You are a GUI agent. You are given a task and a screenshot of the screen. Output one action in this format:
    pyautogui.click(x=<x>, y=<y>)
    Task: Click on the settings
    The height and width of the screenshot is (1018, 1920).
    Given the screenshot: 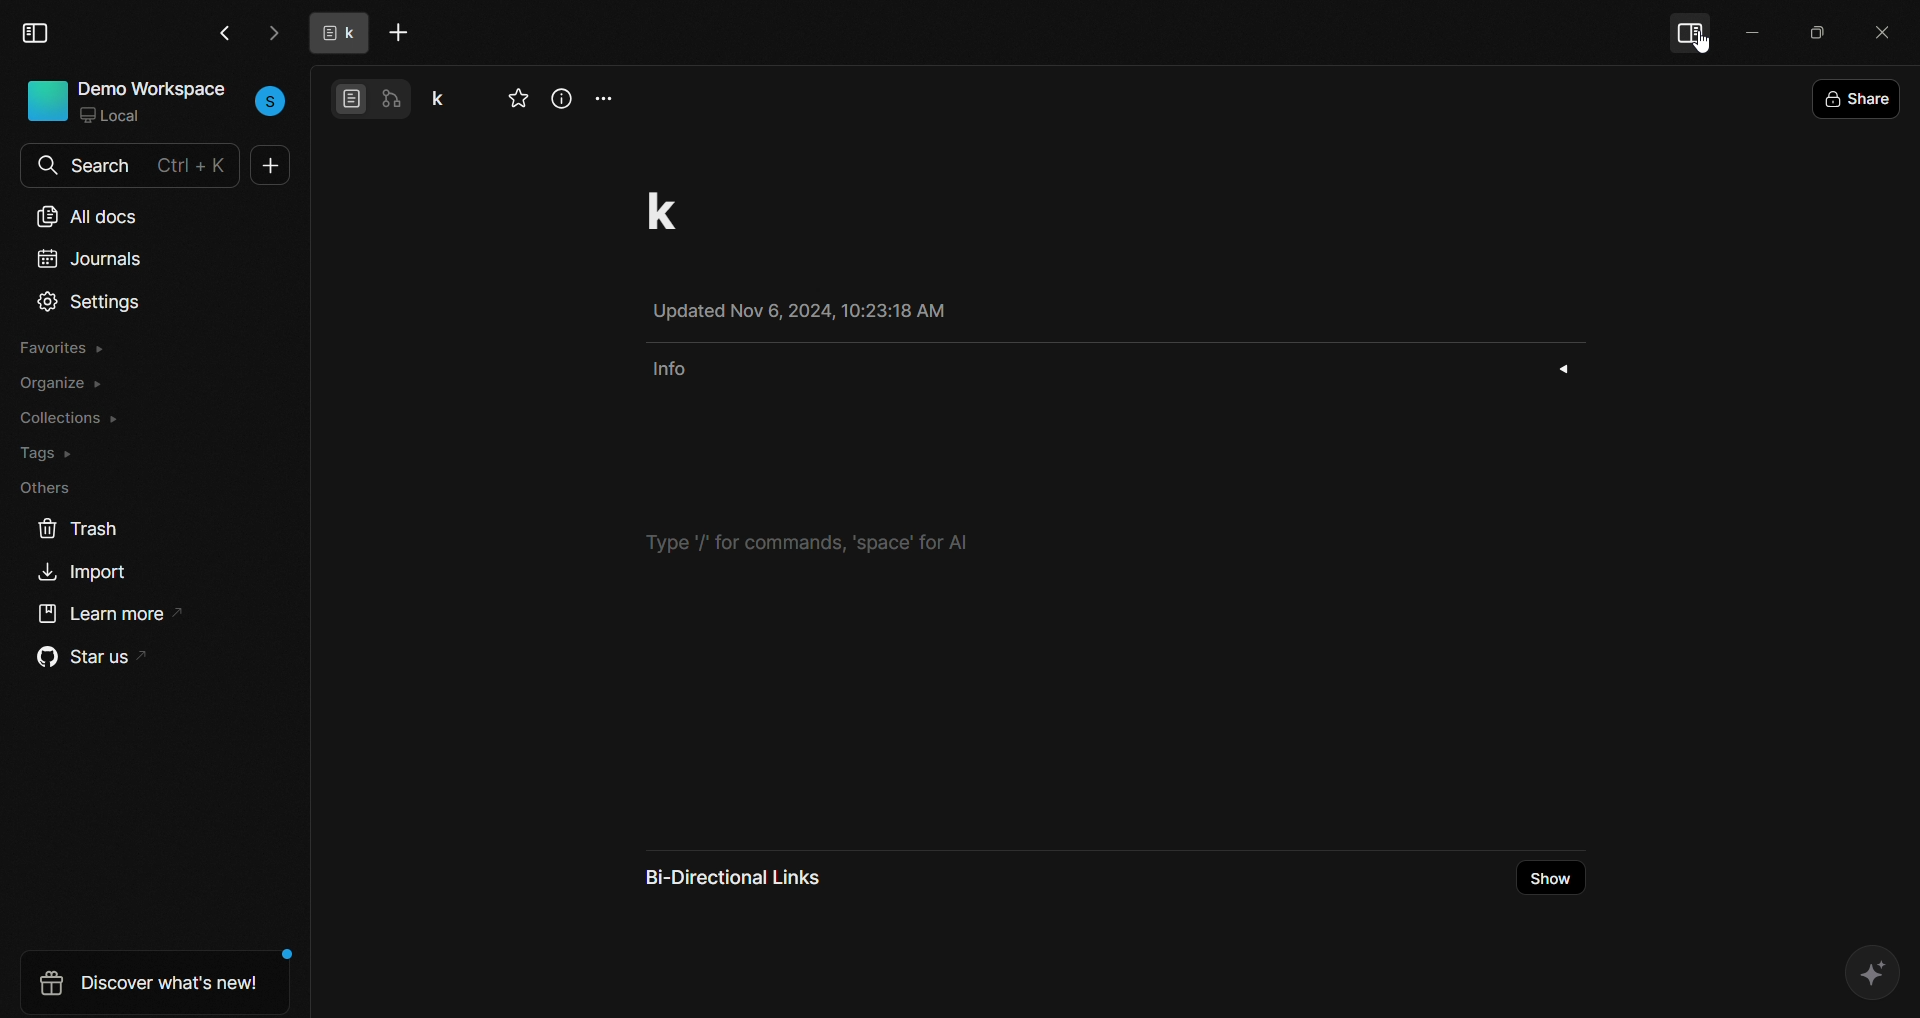 What is the action you would take?
    pyautogui.click(x=90, y=303)
    